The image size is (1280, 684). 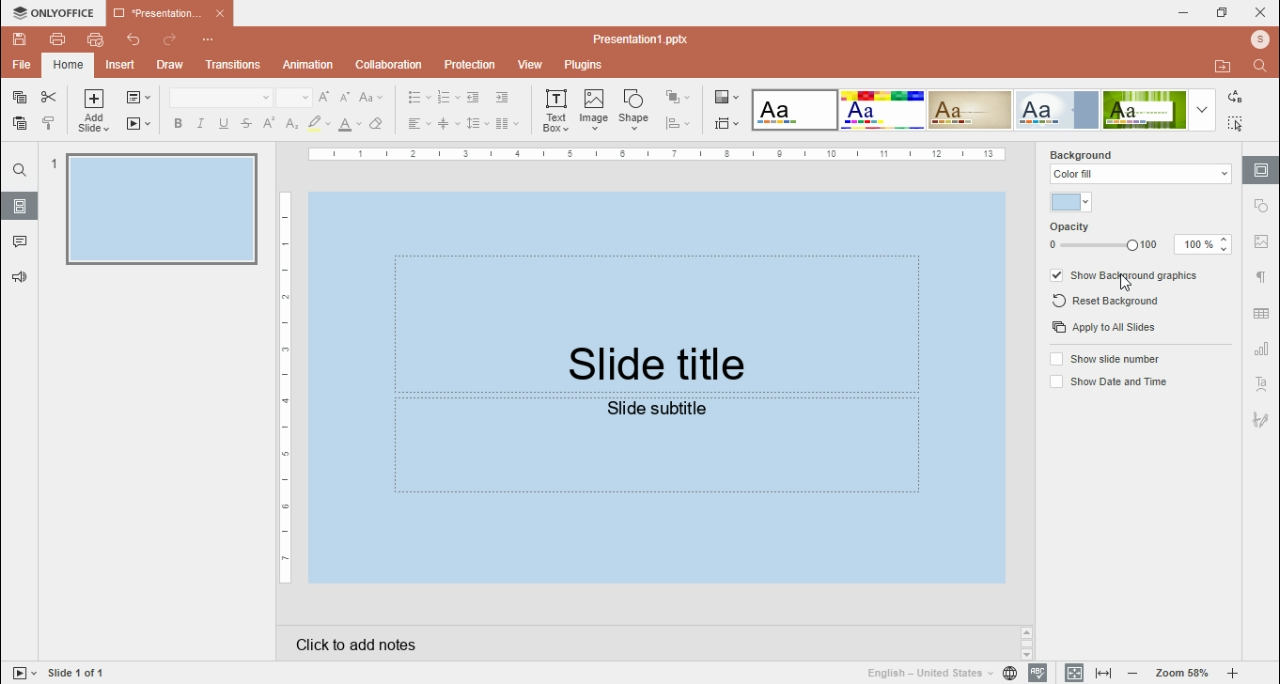 I want to click on theme 4, so click(x=1056, y=111).